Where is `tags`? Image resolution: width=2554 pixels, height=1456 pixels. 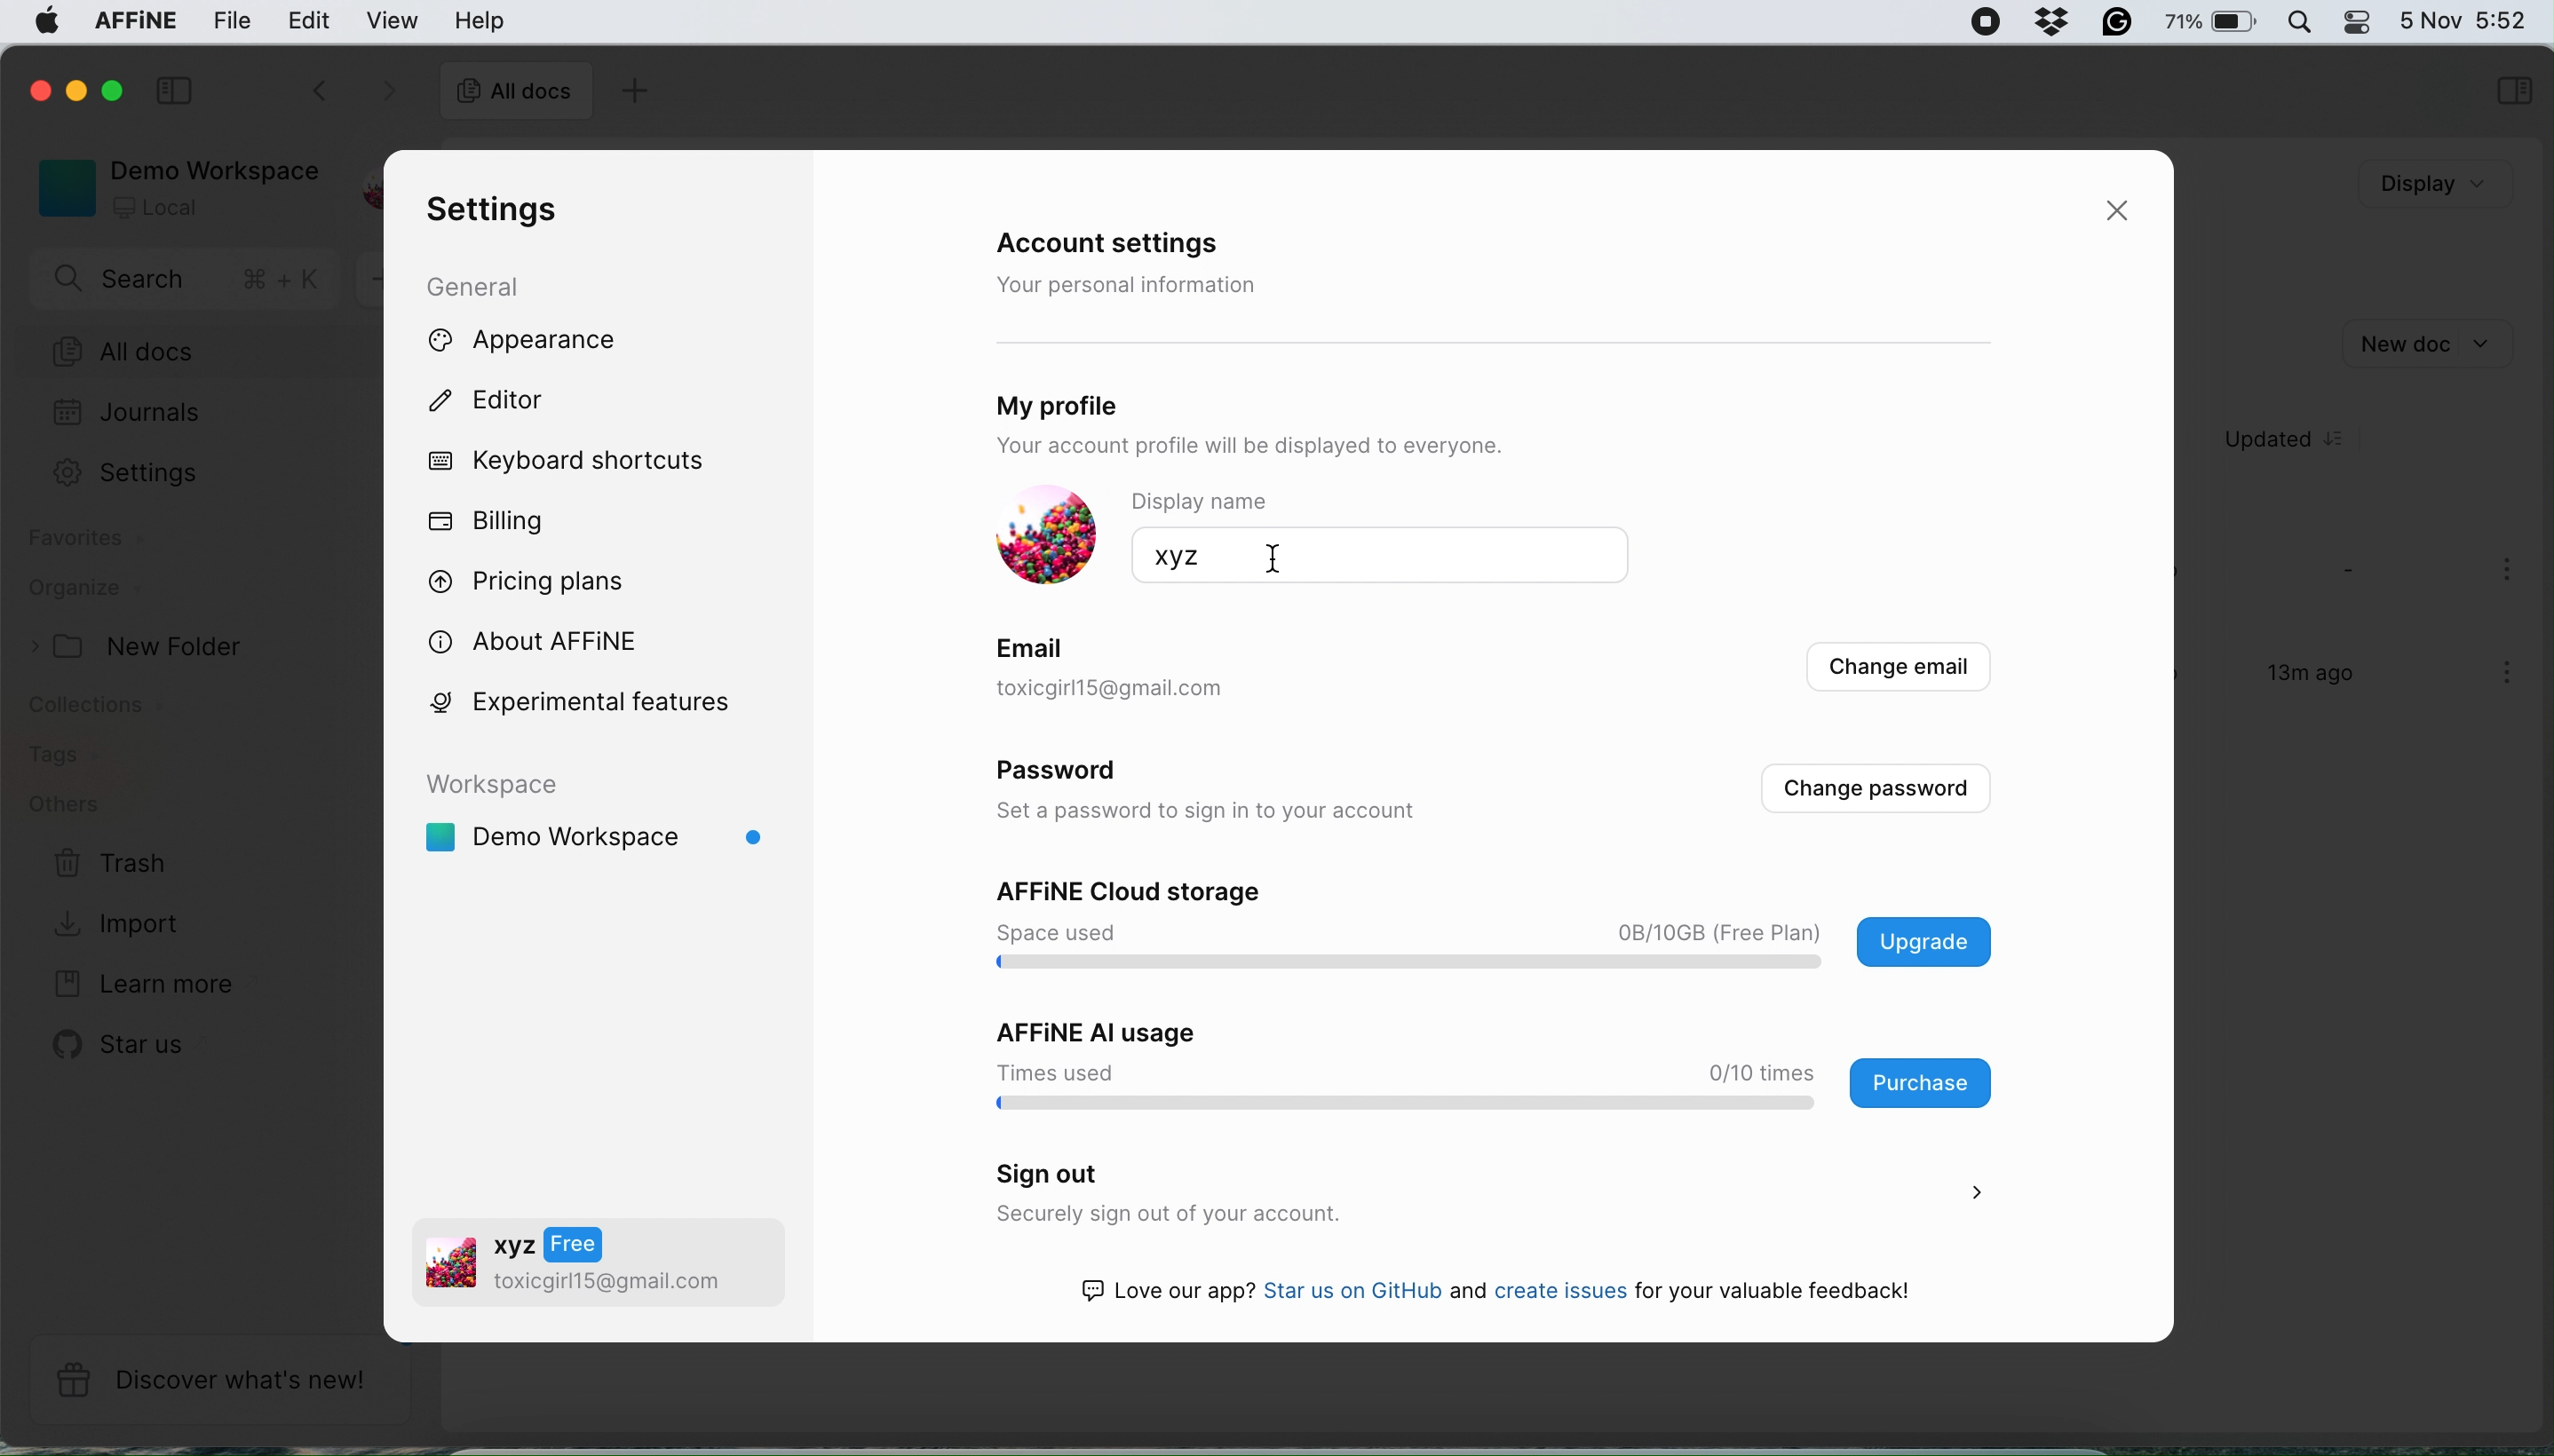 tags is located at coordinates (61, 756).